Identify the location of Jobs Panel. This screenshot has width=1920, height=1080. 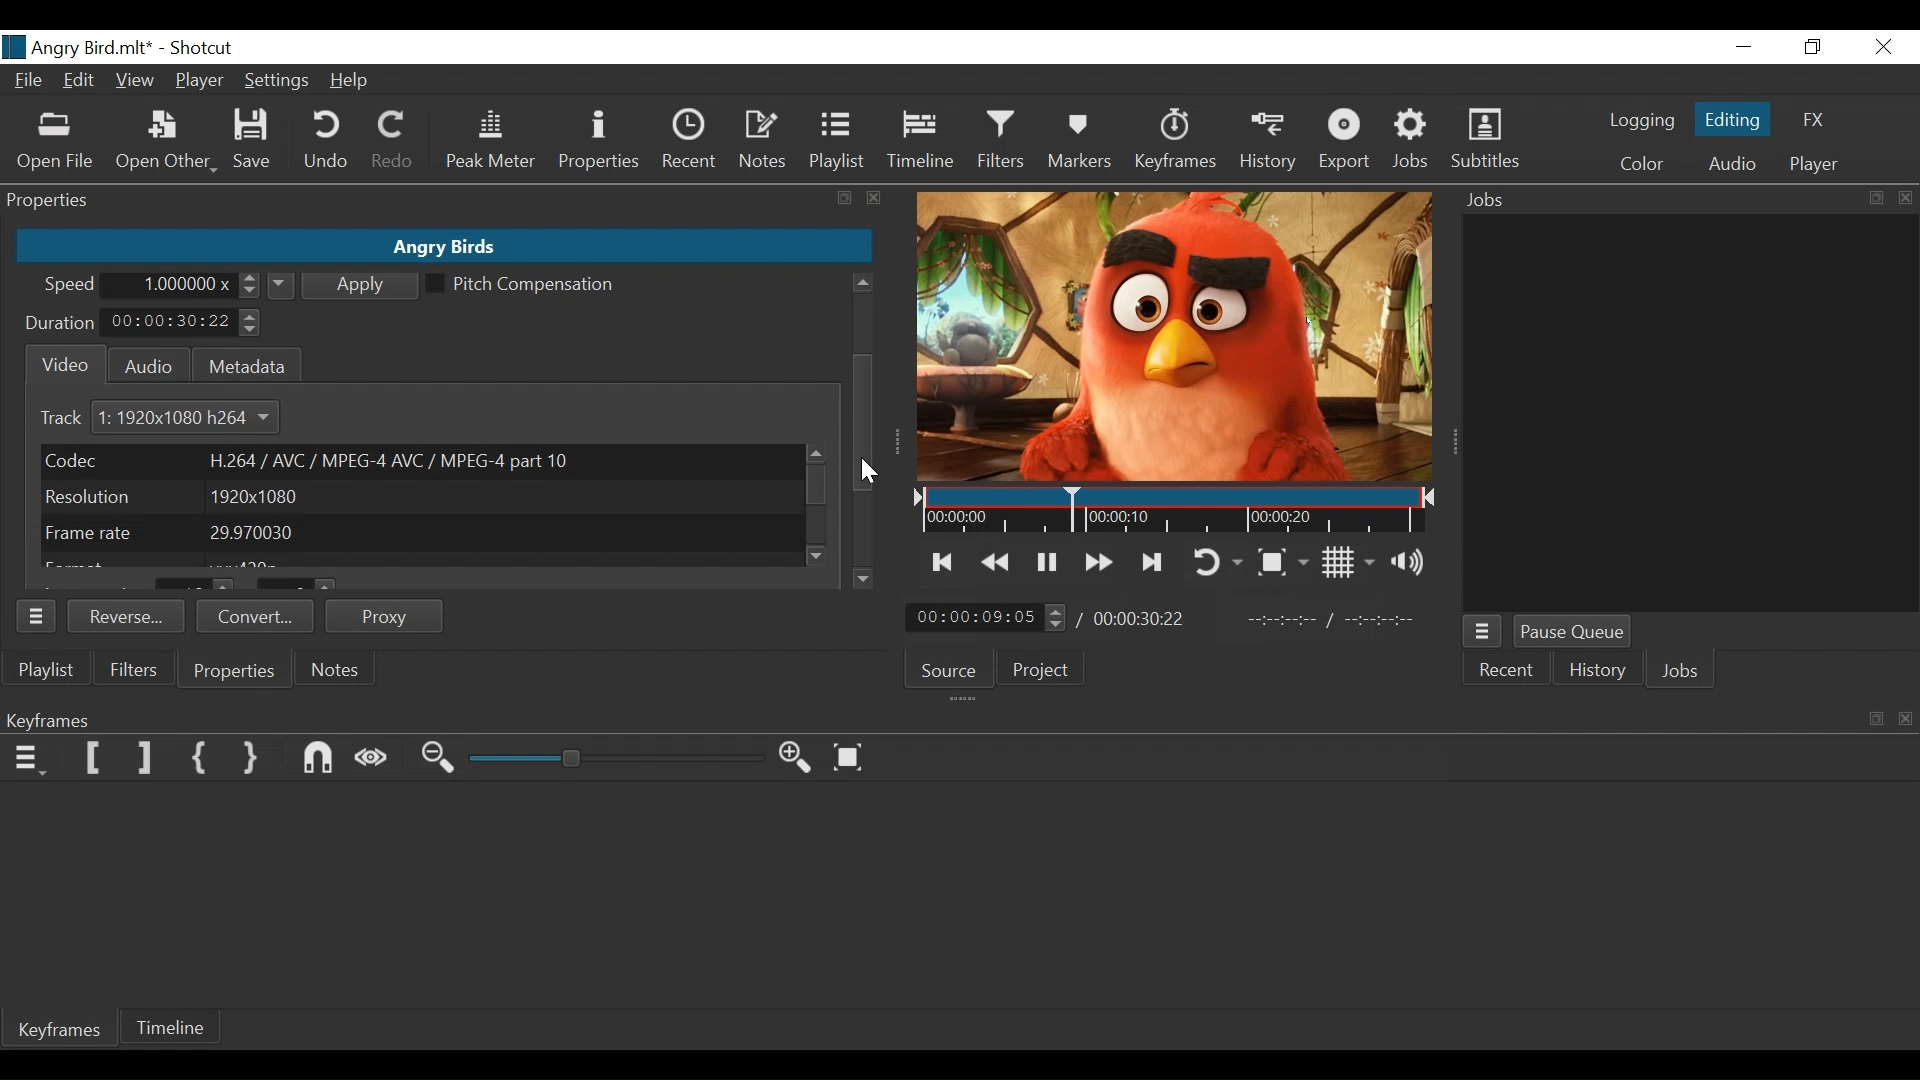
(1694, 414).